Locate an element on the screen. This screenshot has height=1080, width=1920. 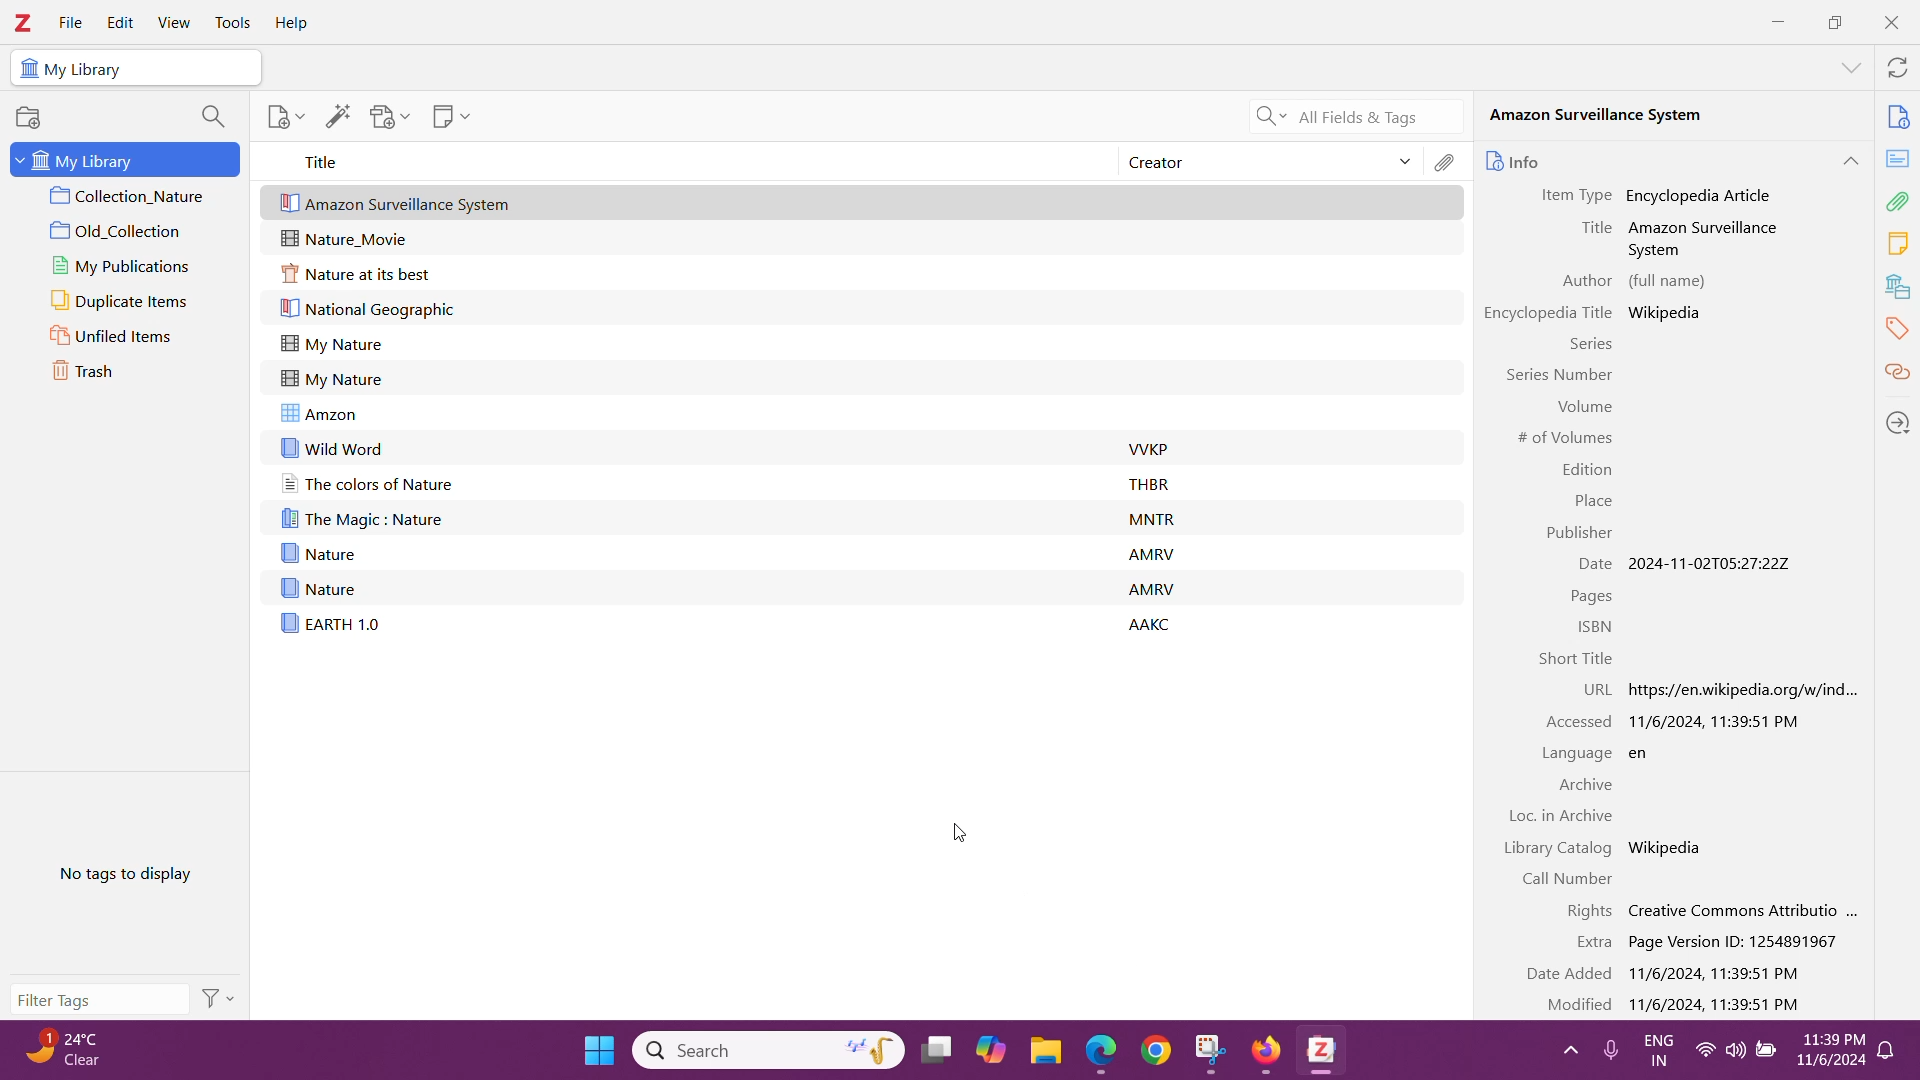
chrome is located at coordinates (1159, 1052).